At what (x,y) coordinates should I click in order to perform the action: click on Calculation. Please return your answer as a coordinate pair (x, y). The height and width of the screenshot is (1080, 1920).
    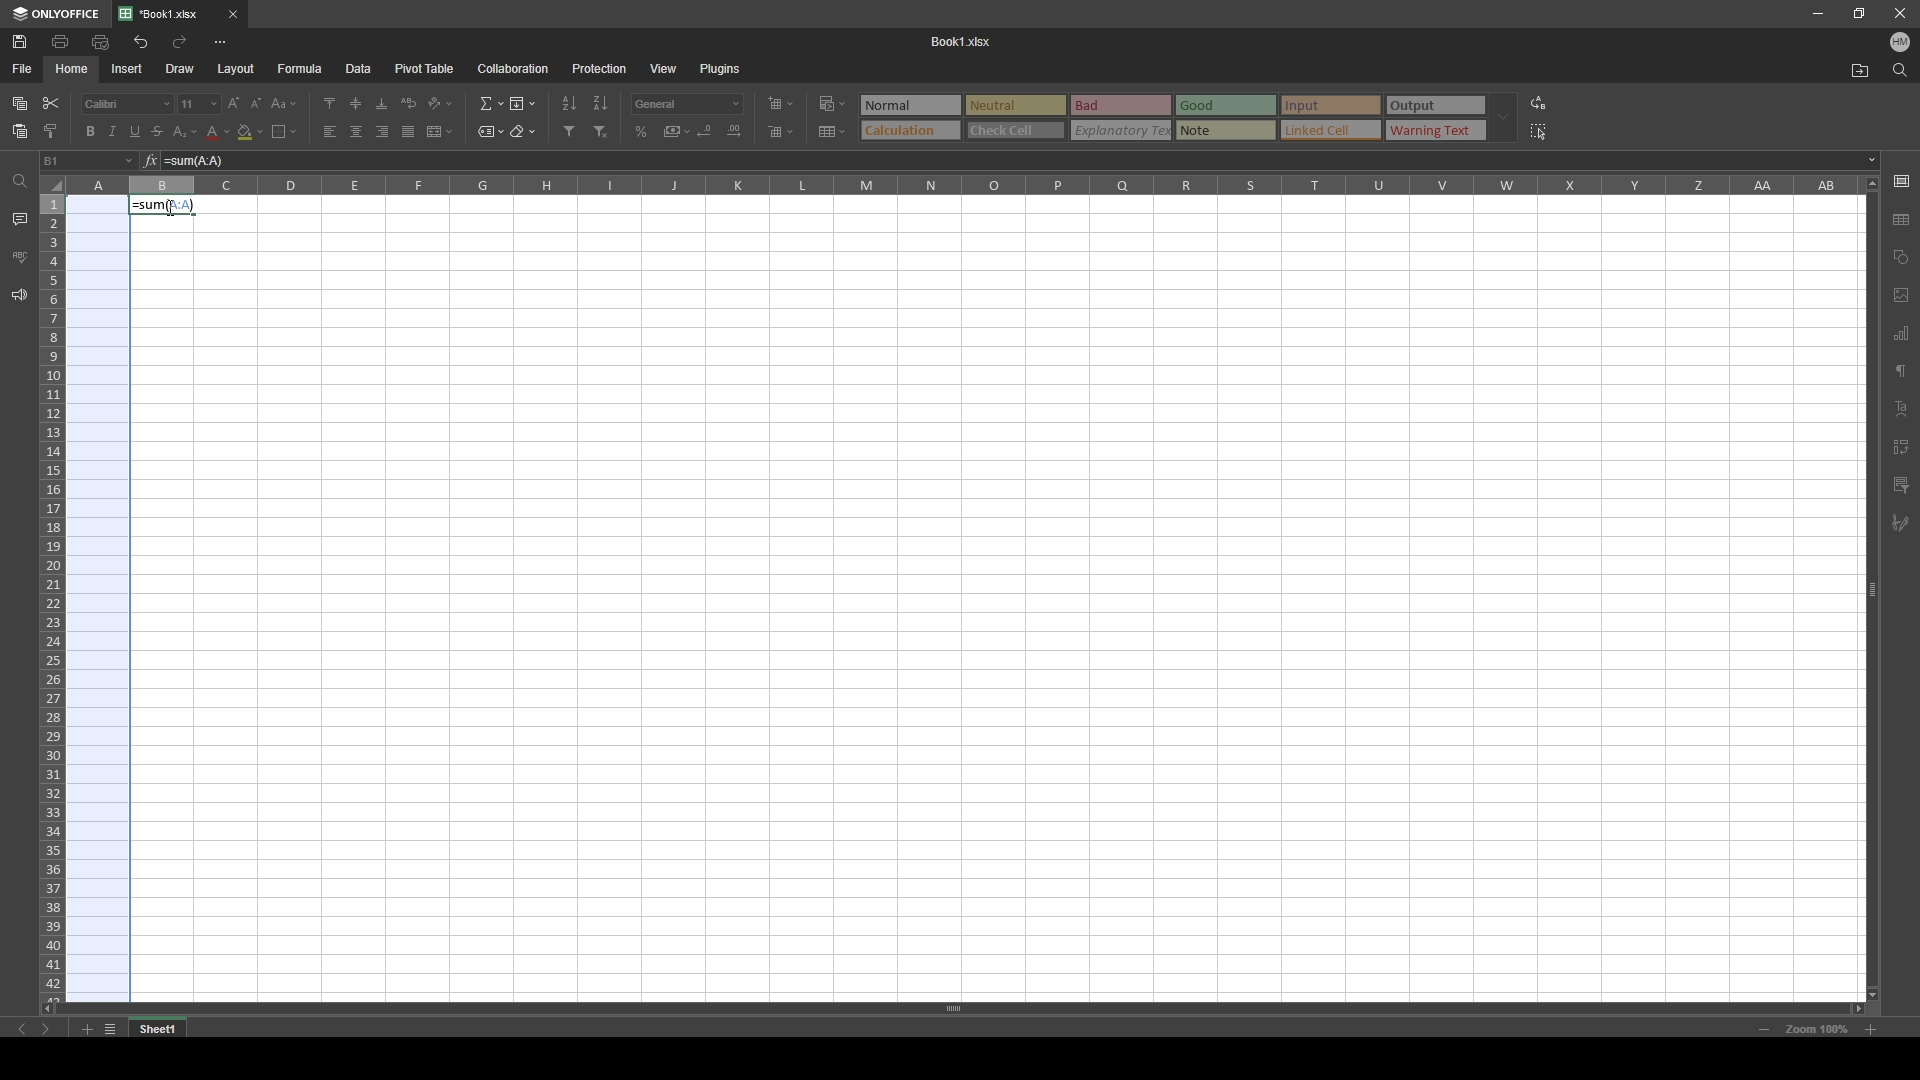
    Looking at the image, I should click on (910, 129).